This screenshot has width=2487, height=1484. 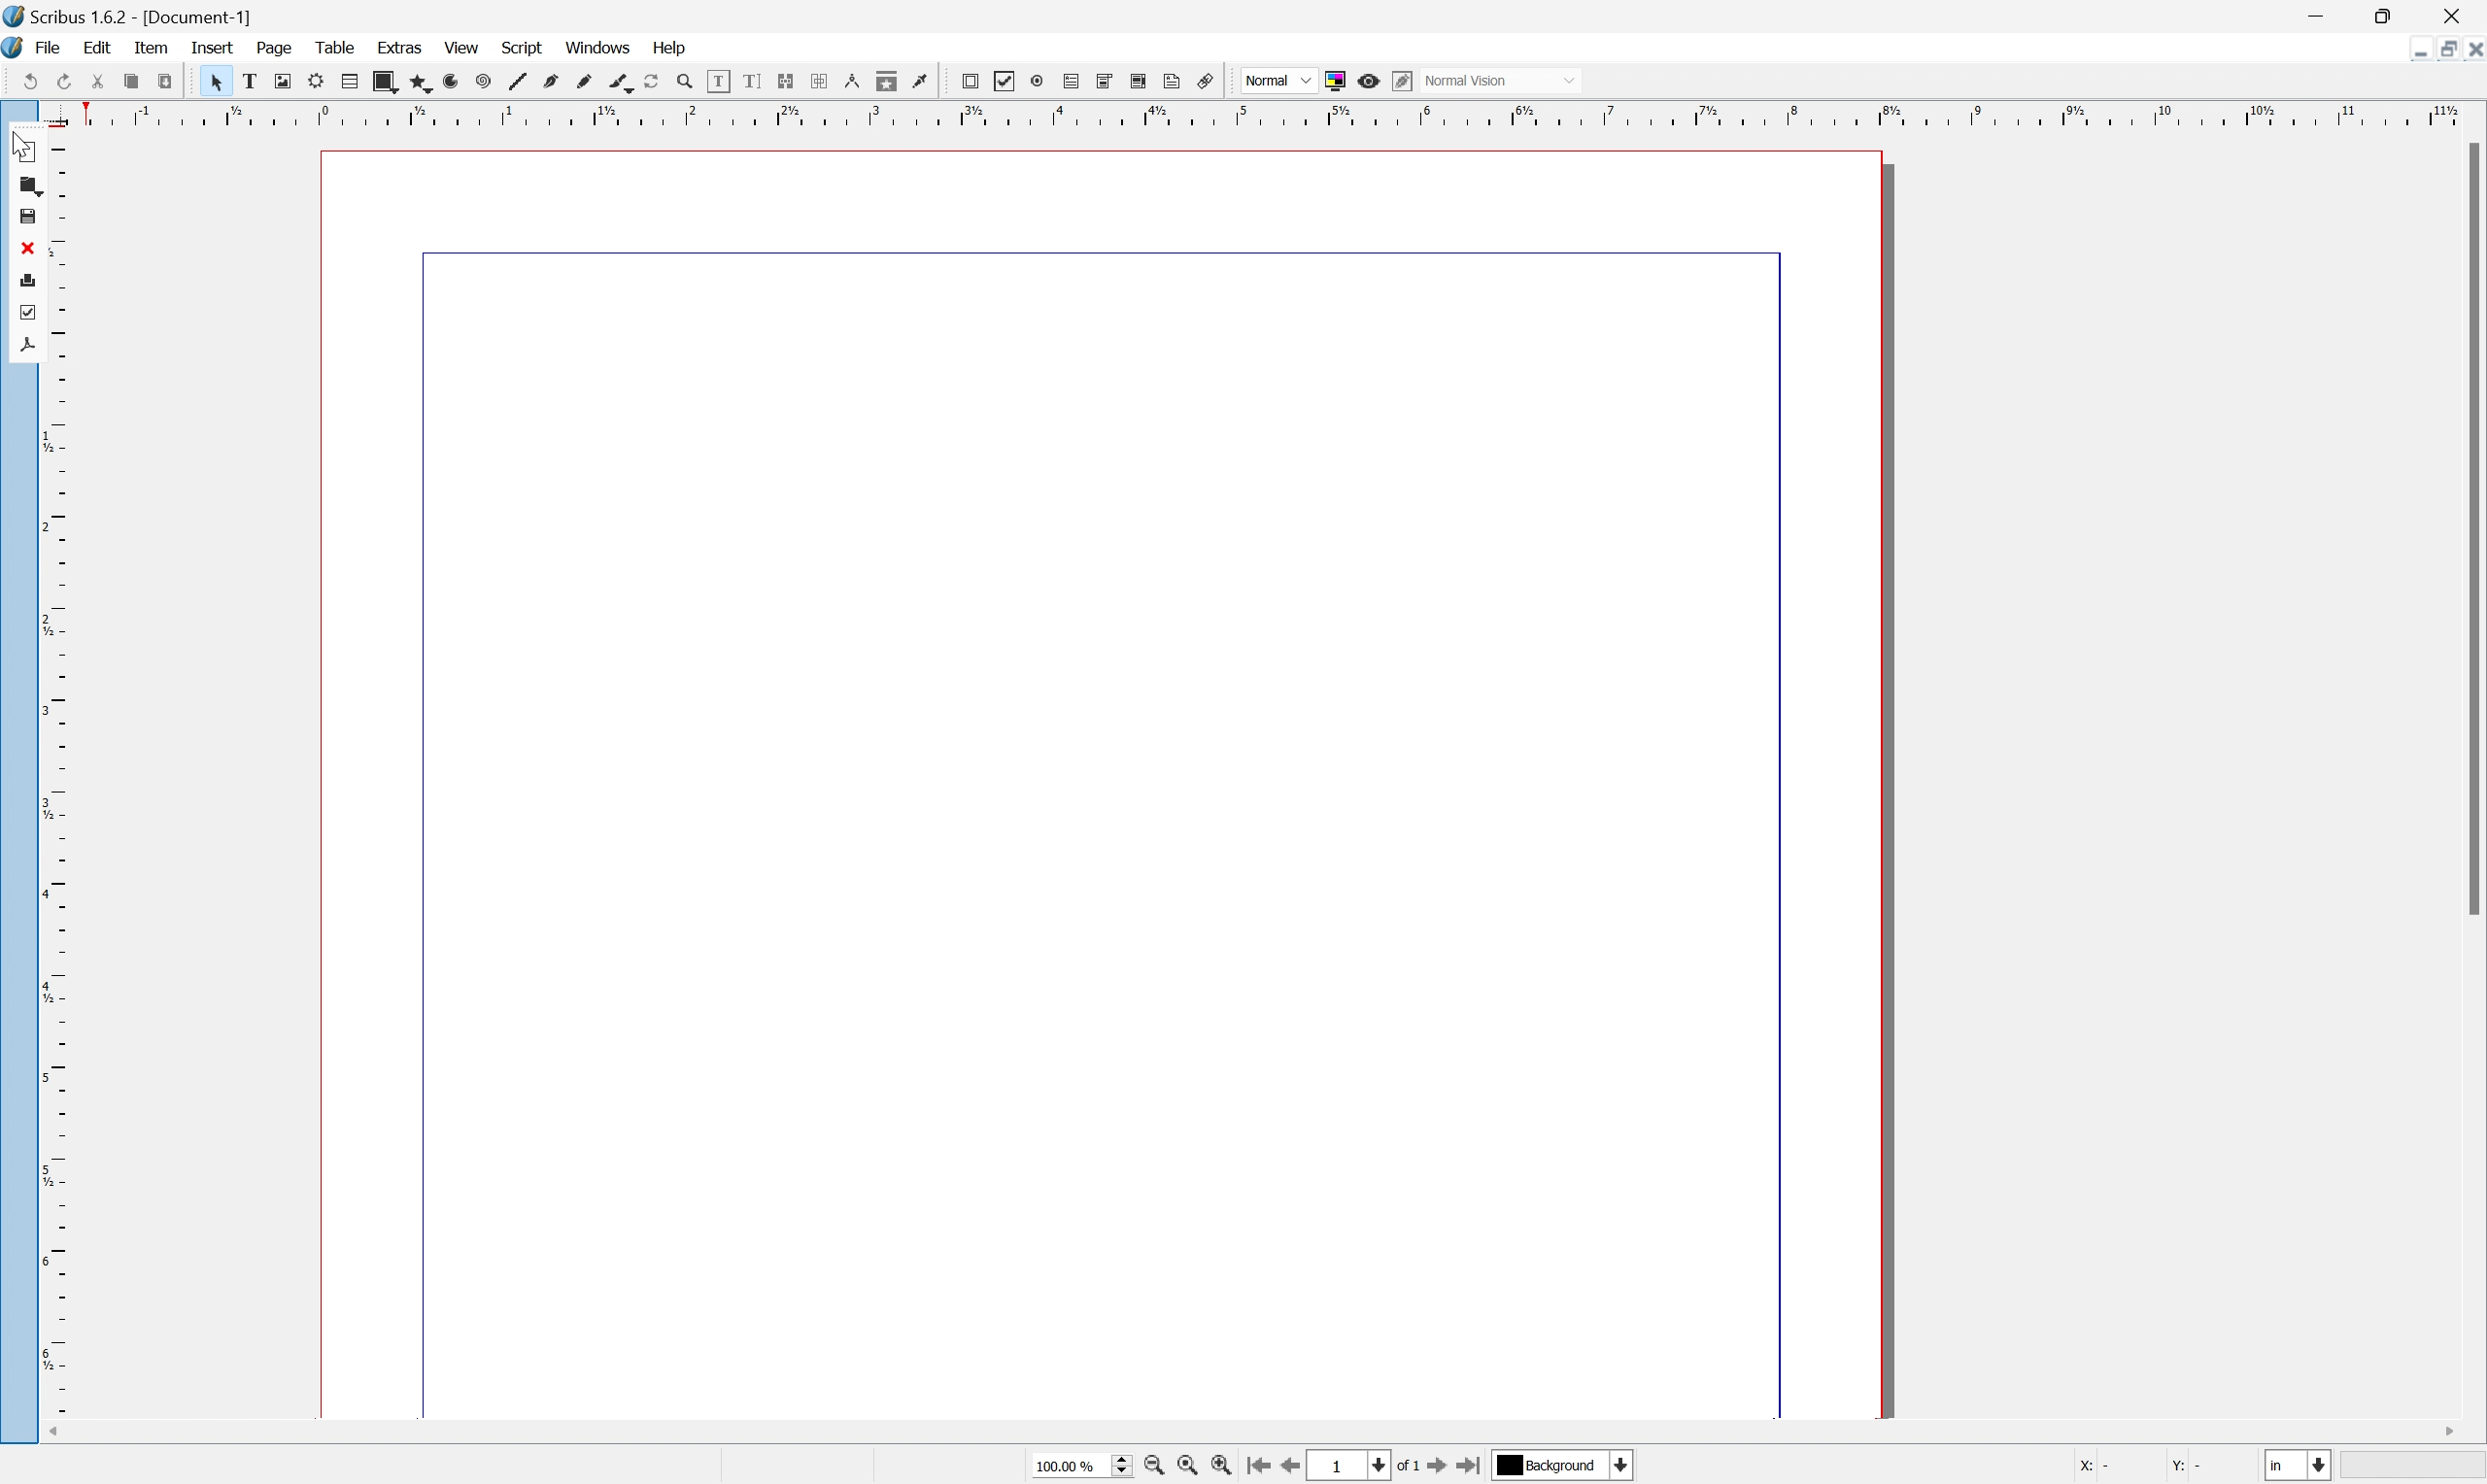 I want to click on line, so click(x=751, y=80).